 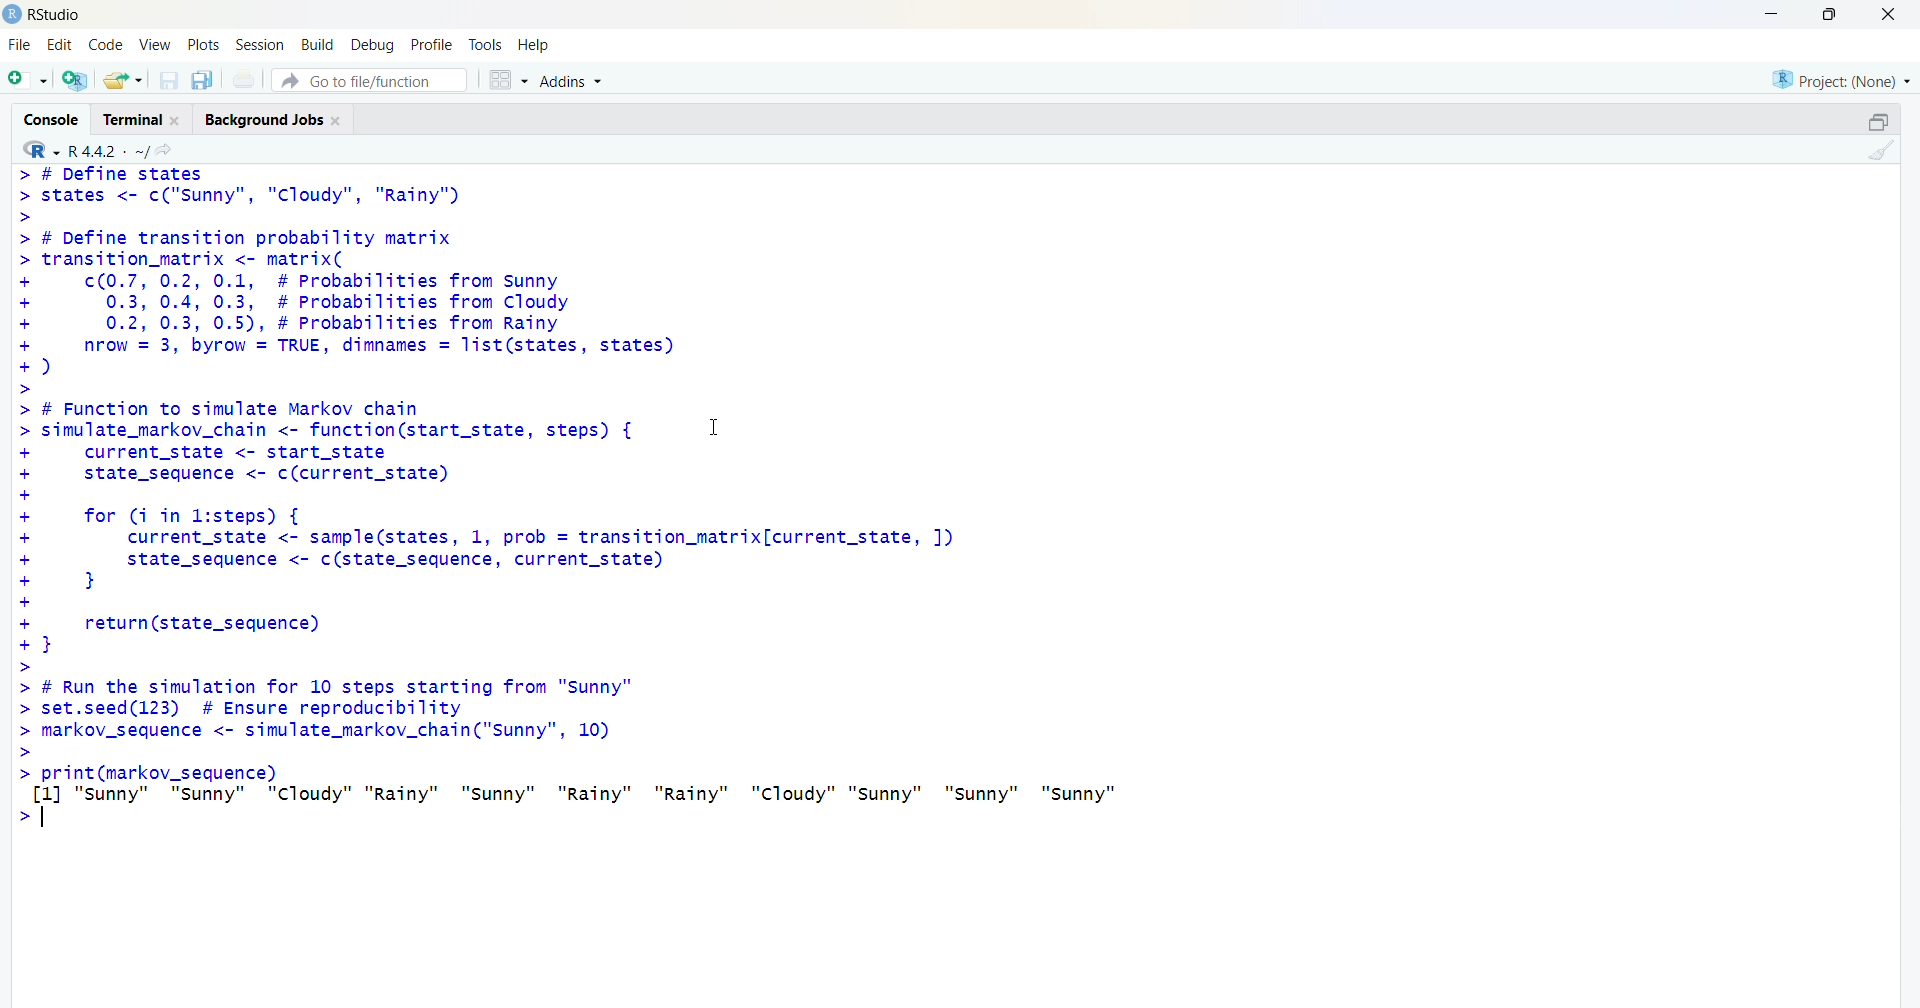 I want to click on project (None), so click(x=1839, y=77).